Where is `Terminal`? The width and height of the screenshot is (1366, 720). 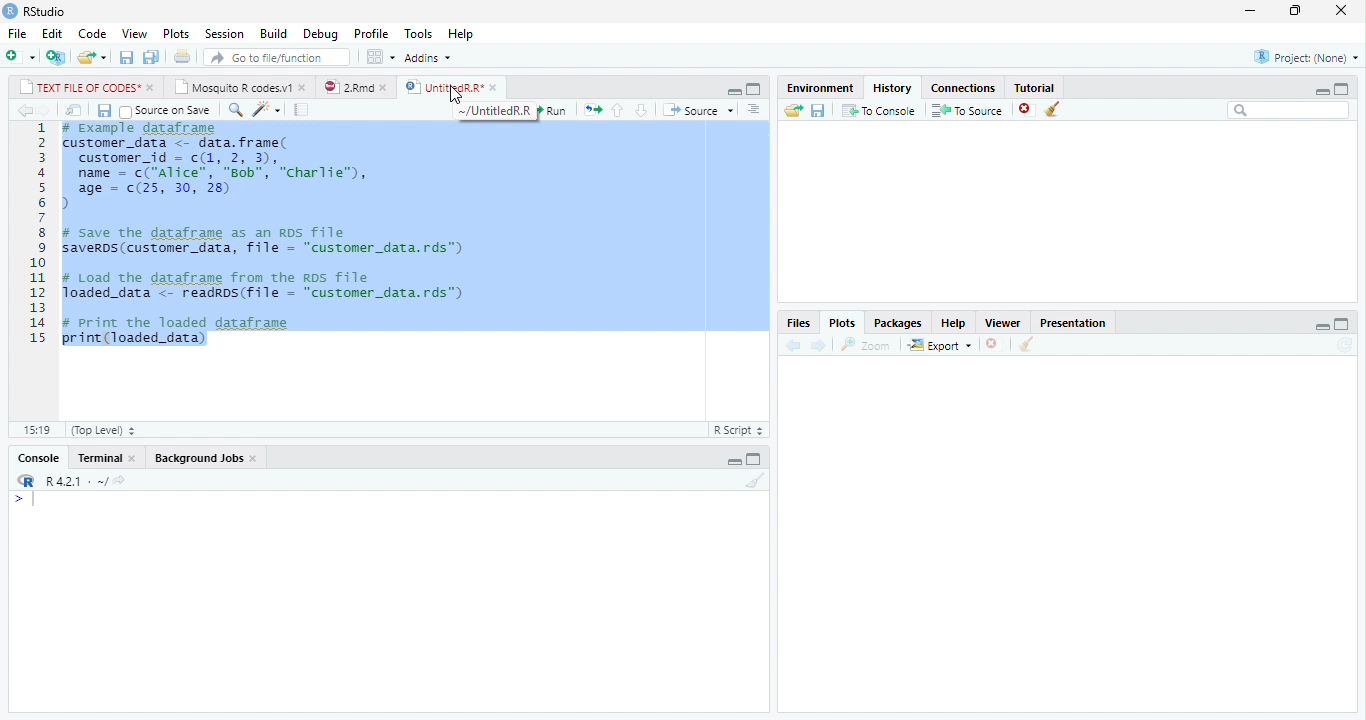 Terminal is located at coordinates (98, 458).